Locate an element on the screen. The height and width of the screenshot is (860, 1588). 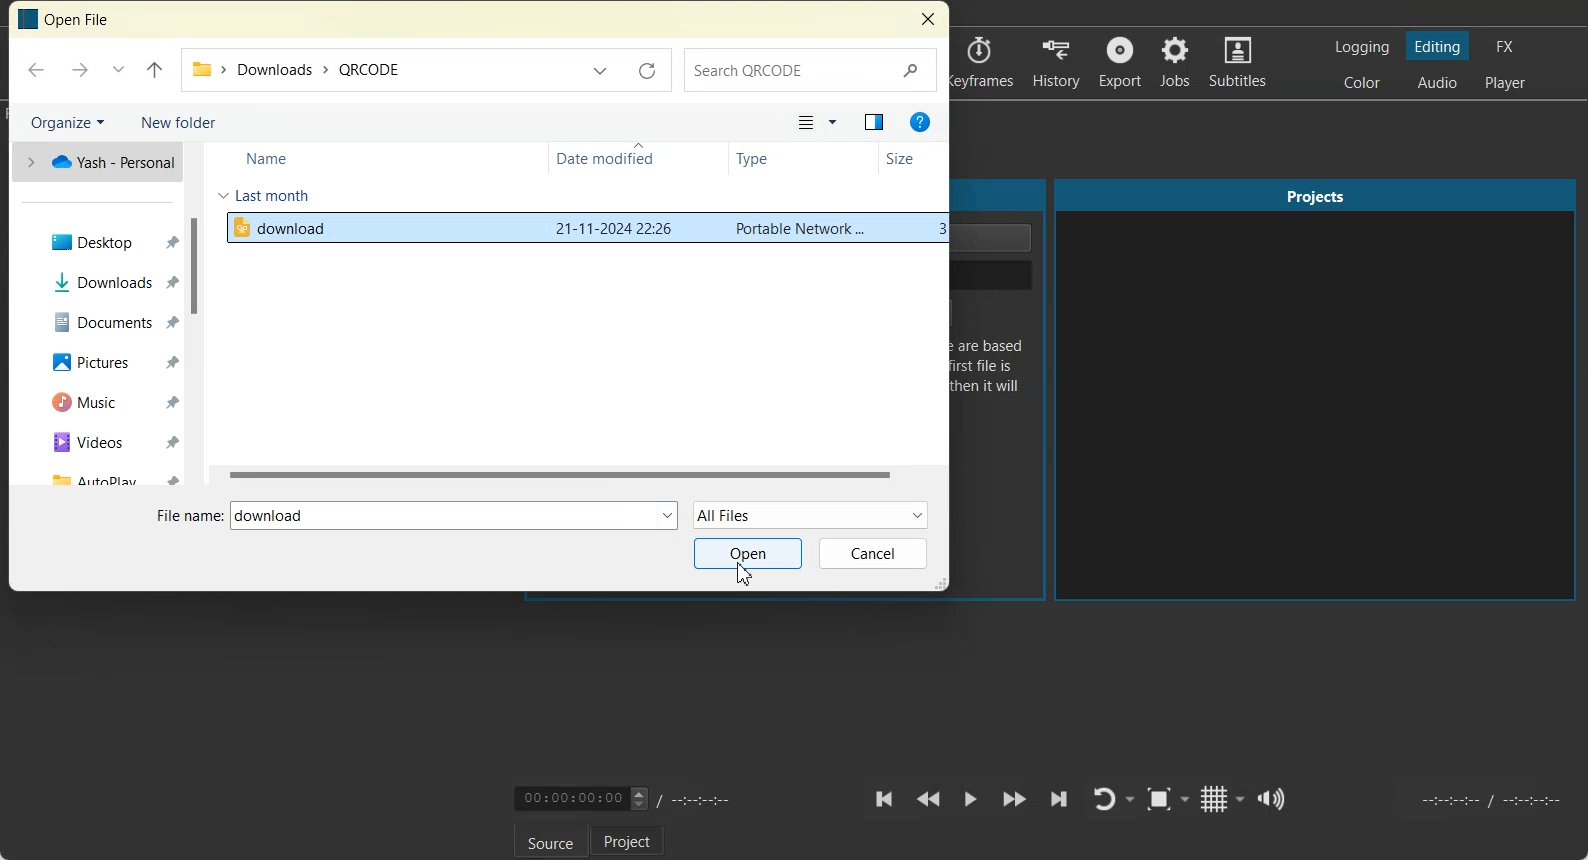
Open is located at coordinates (748, 553).